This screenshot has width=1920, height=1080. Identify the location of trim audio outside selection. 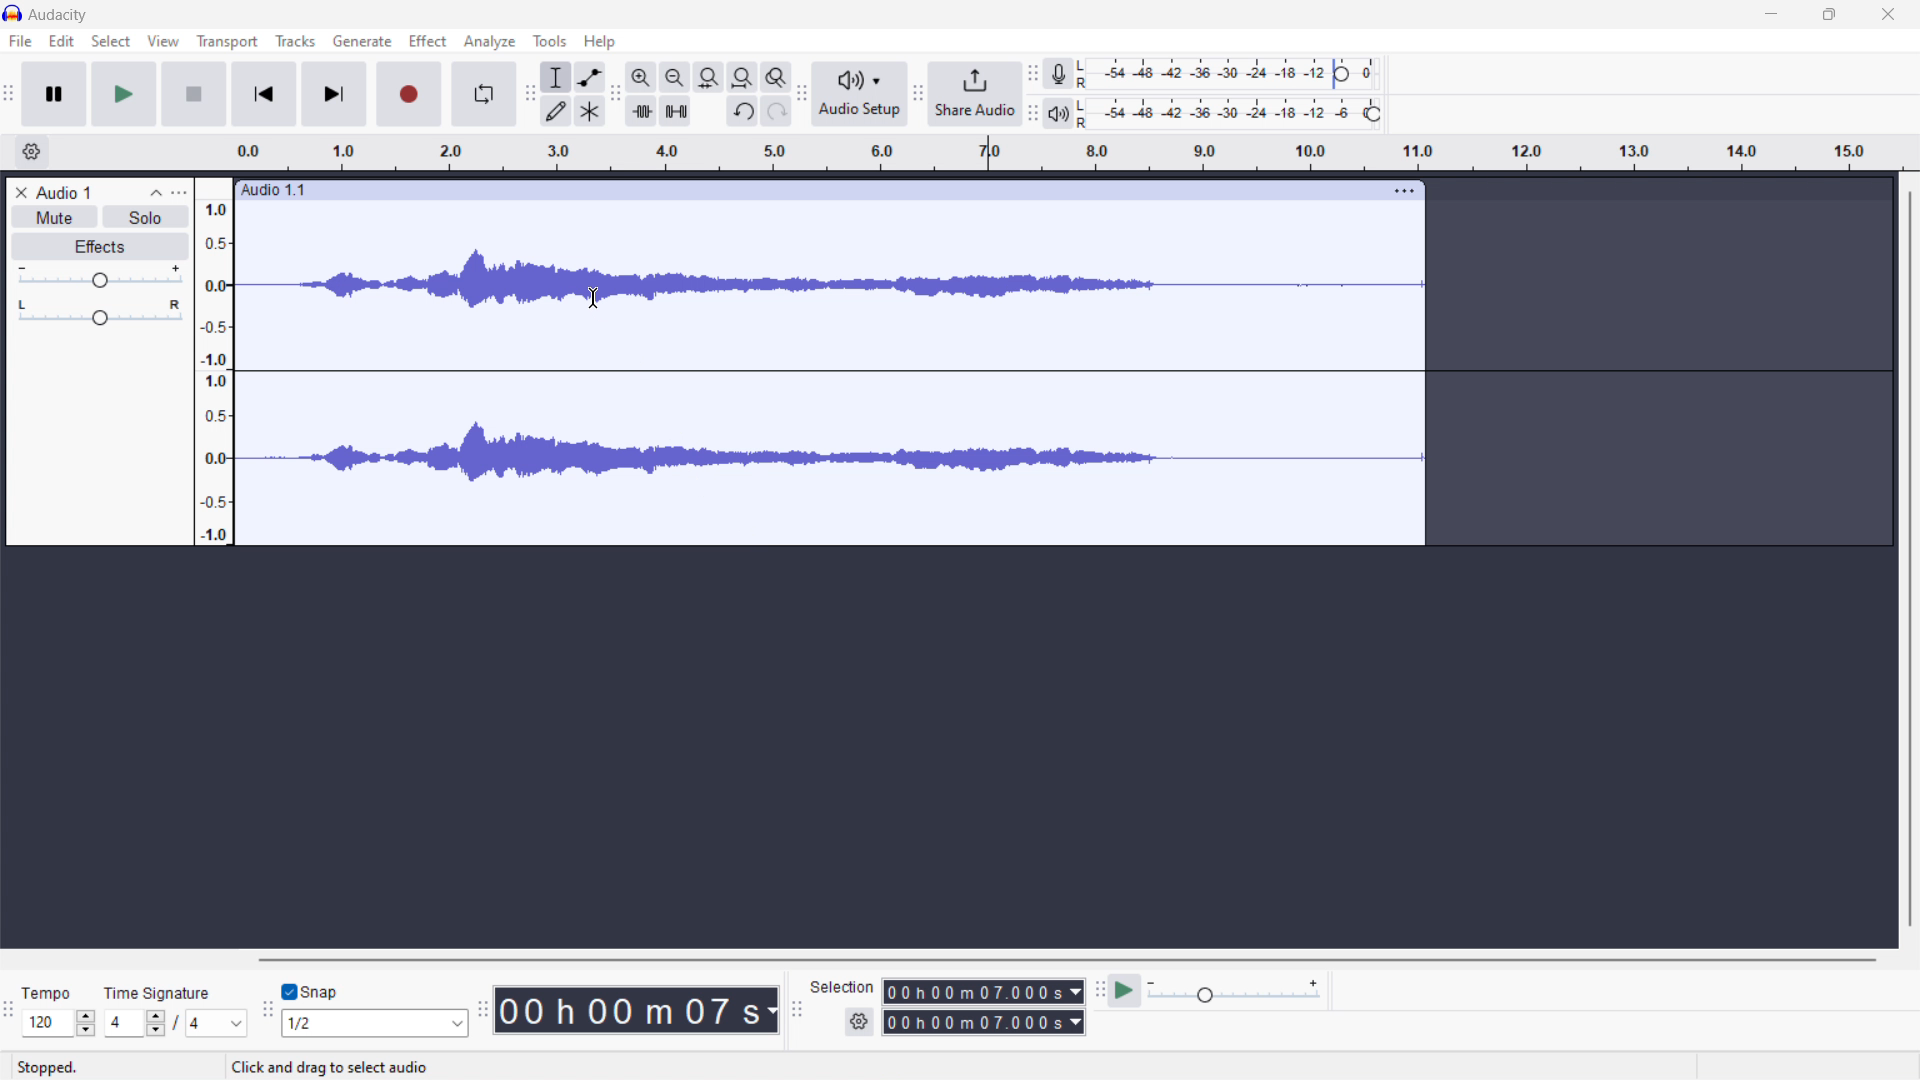
(643, 111).